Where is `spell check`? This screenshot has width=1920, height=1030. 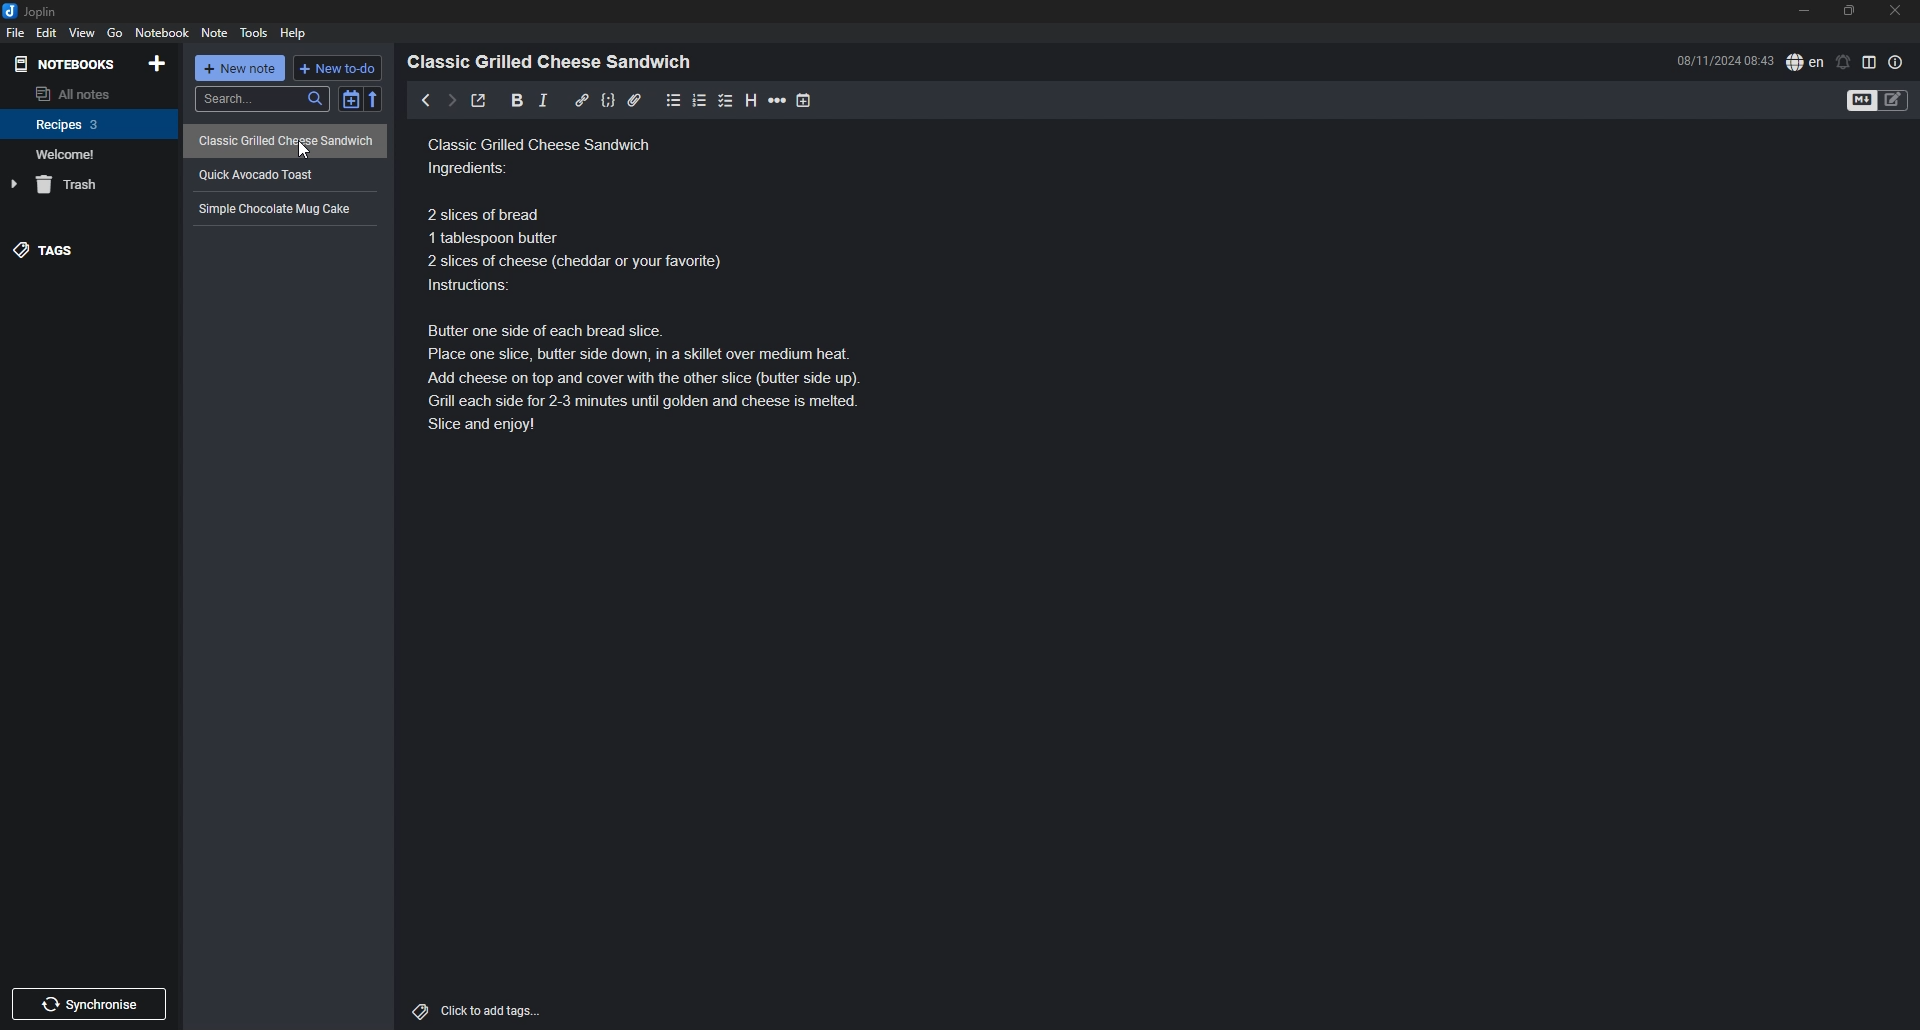 spell check is located at coordinates (1805, 61).